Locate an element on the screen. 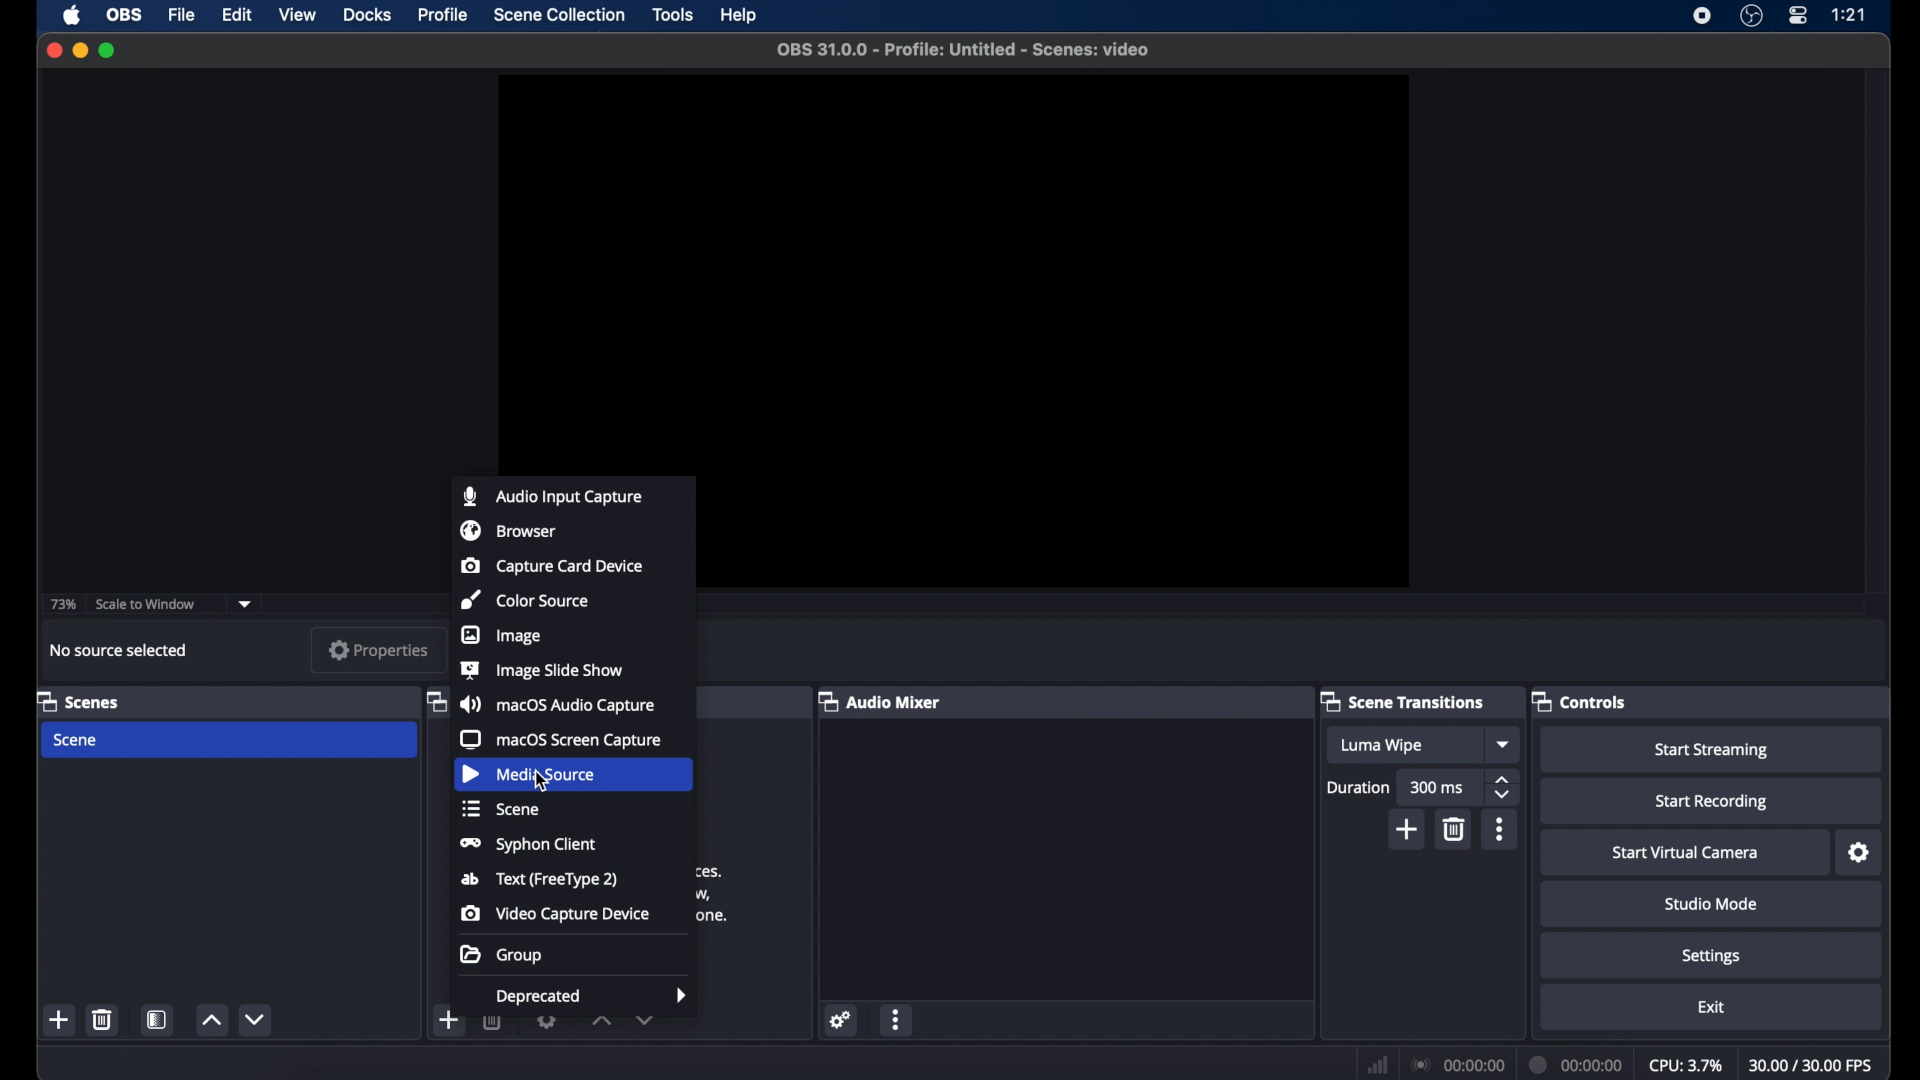  luma wipe is located at coordinates (1382, 745).